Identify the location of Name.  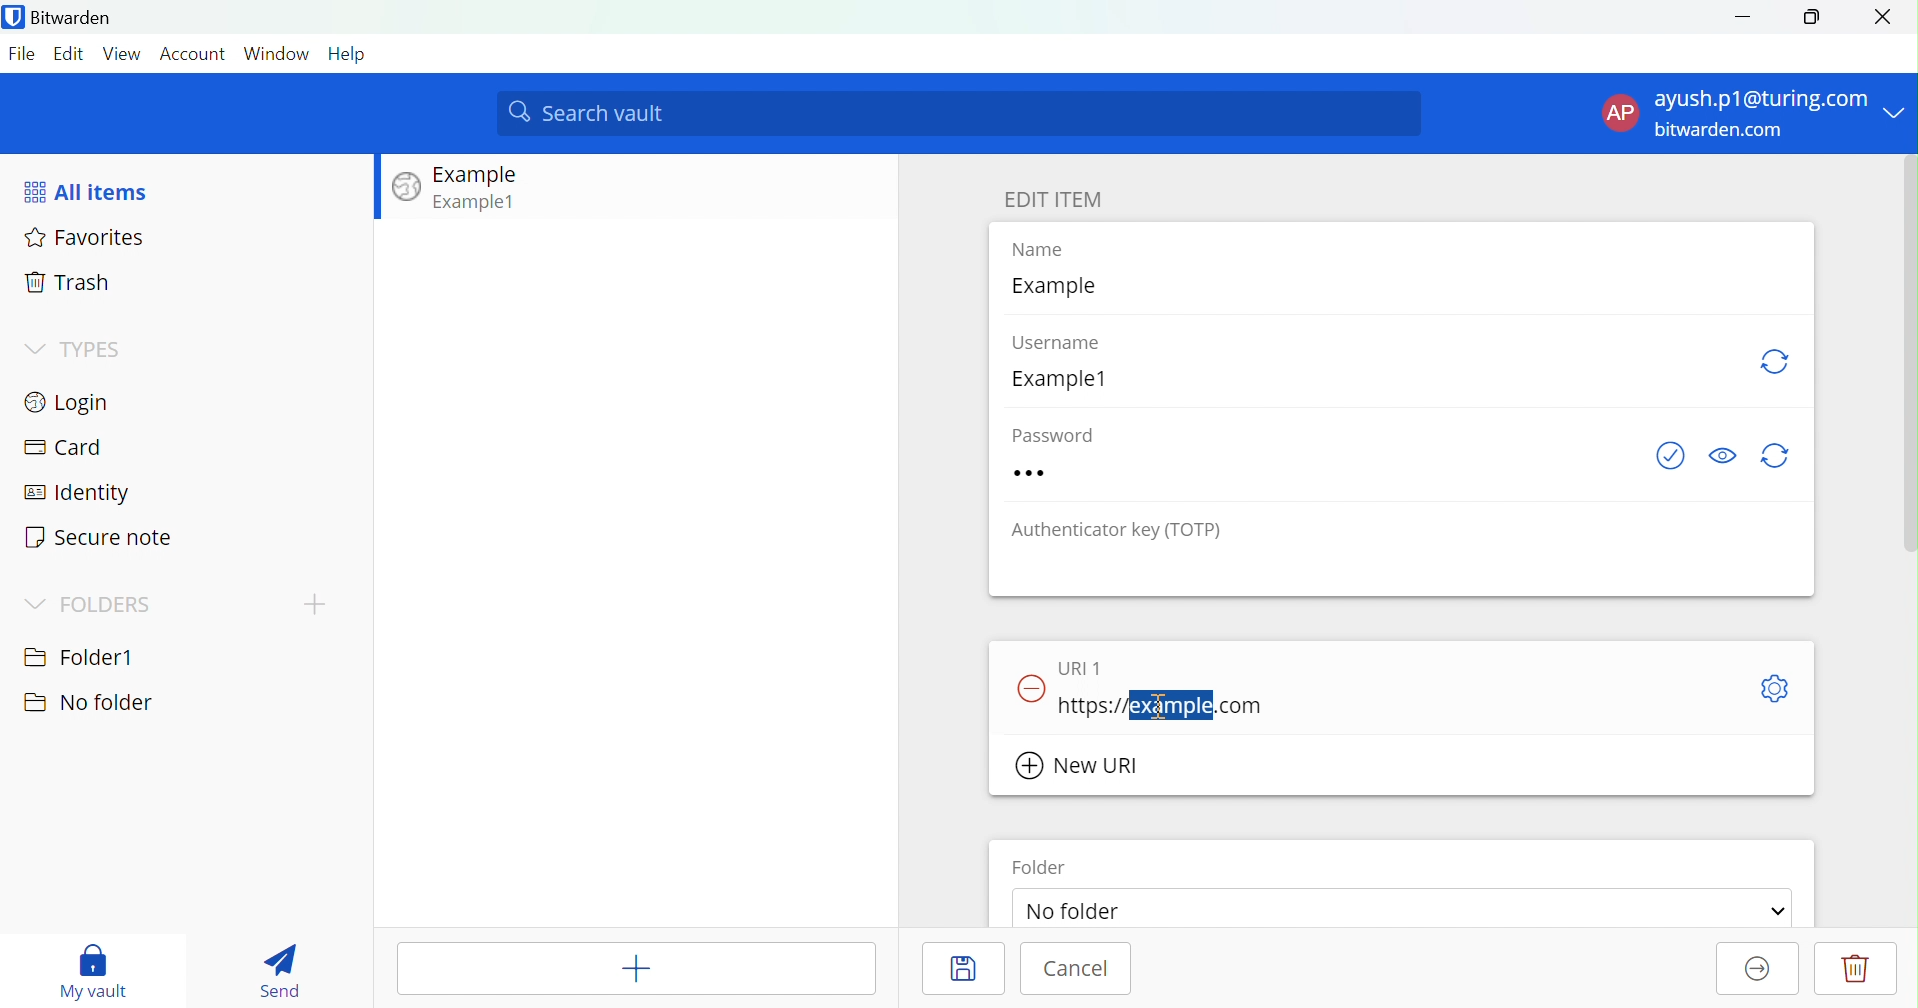
(1052, 251).